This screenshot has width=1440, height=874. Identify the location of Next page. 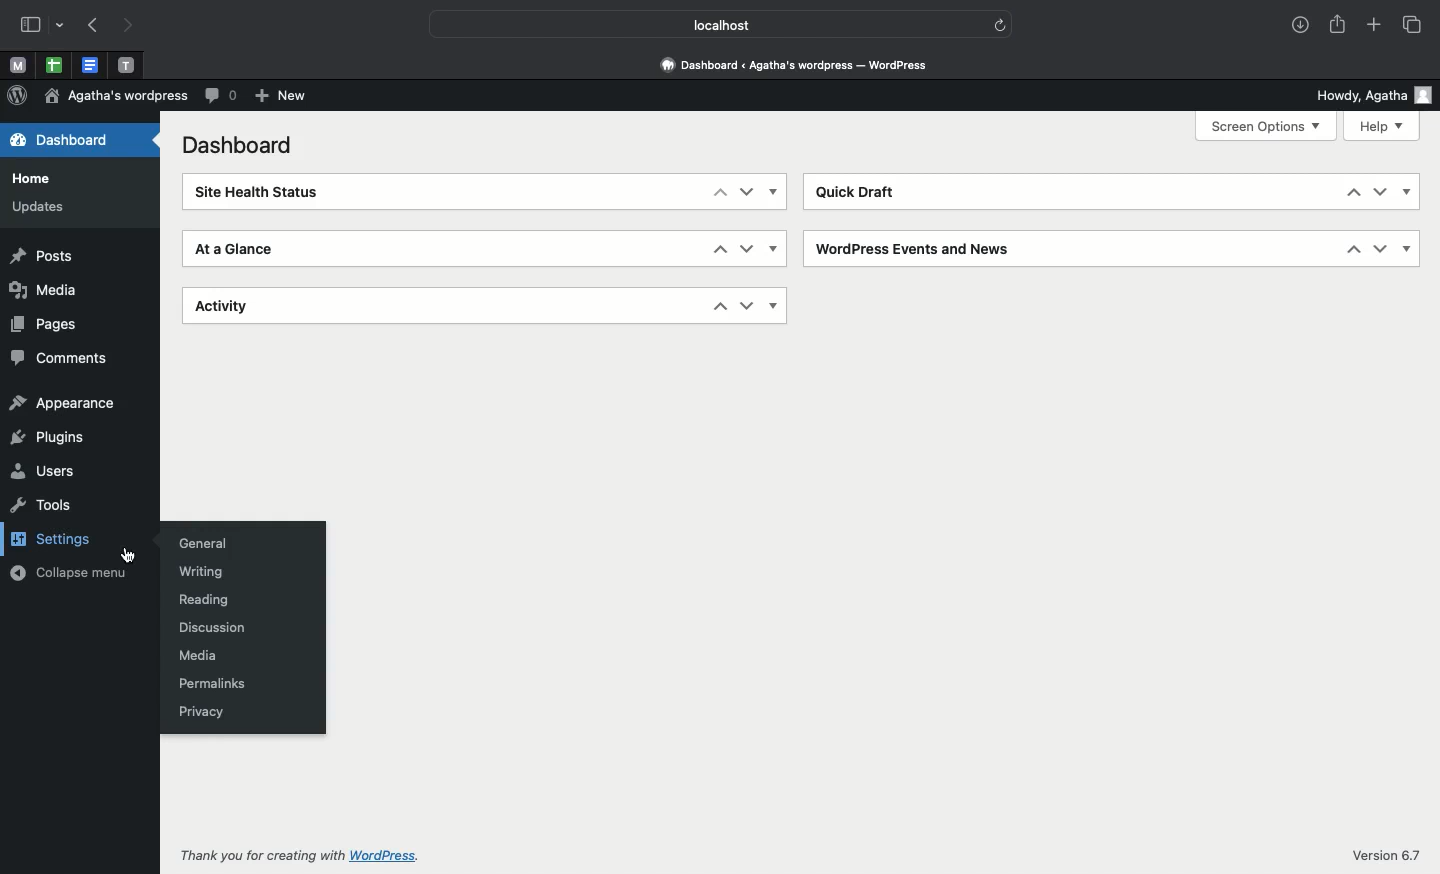
(131, 27).